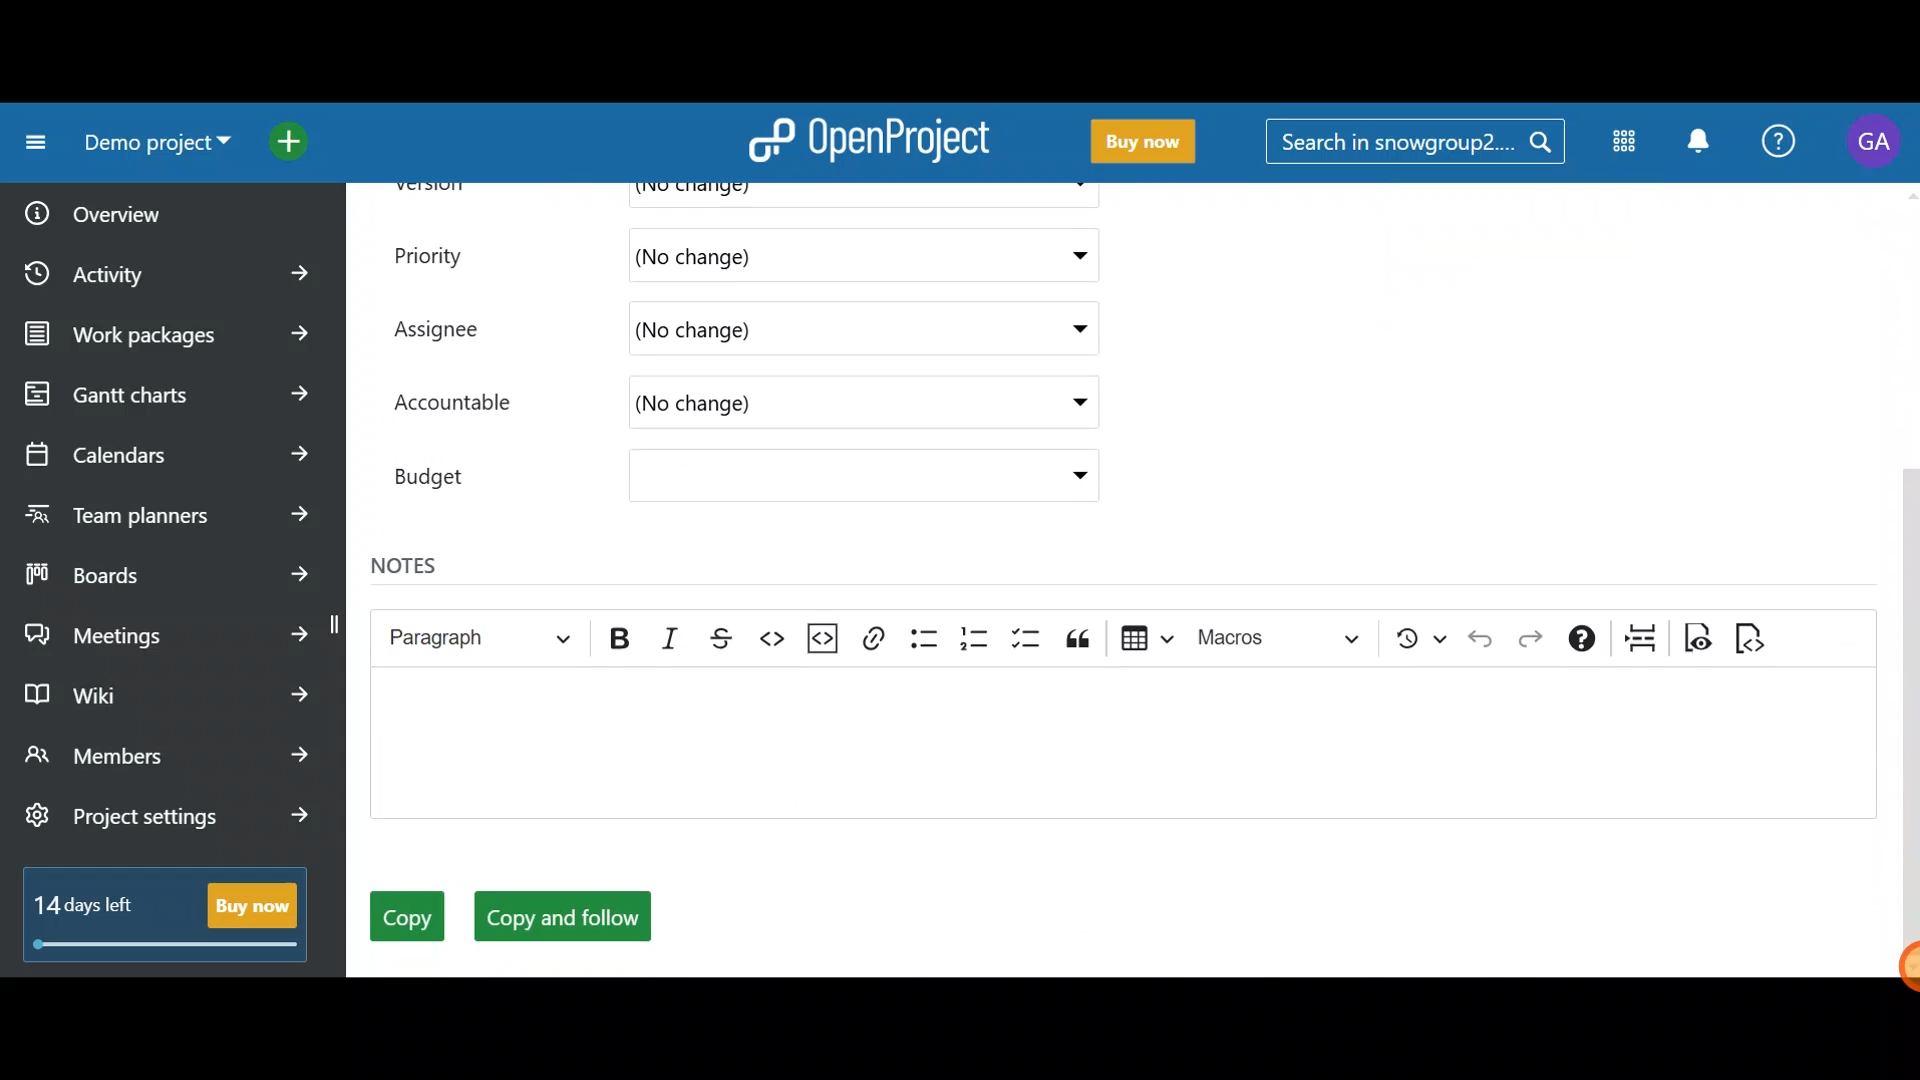  What do you see at coordinates (415, 568) in the screenshot?
I see `Notes` at bounding box center [415, 568].